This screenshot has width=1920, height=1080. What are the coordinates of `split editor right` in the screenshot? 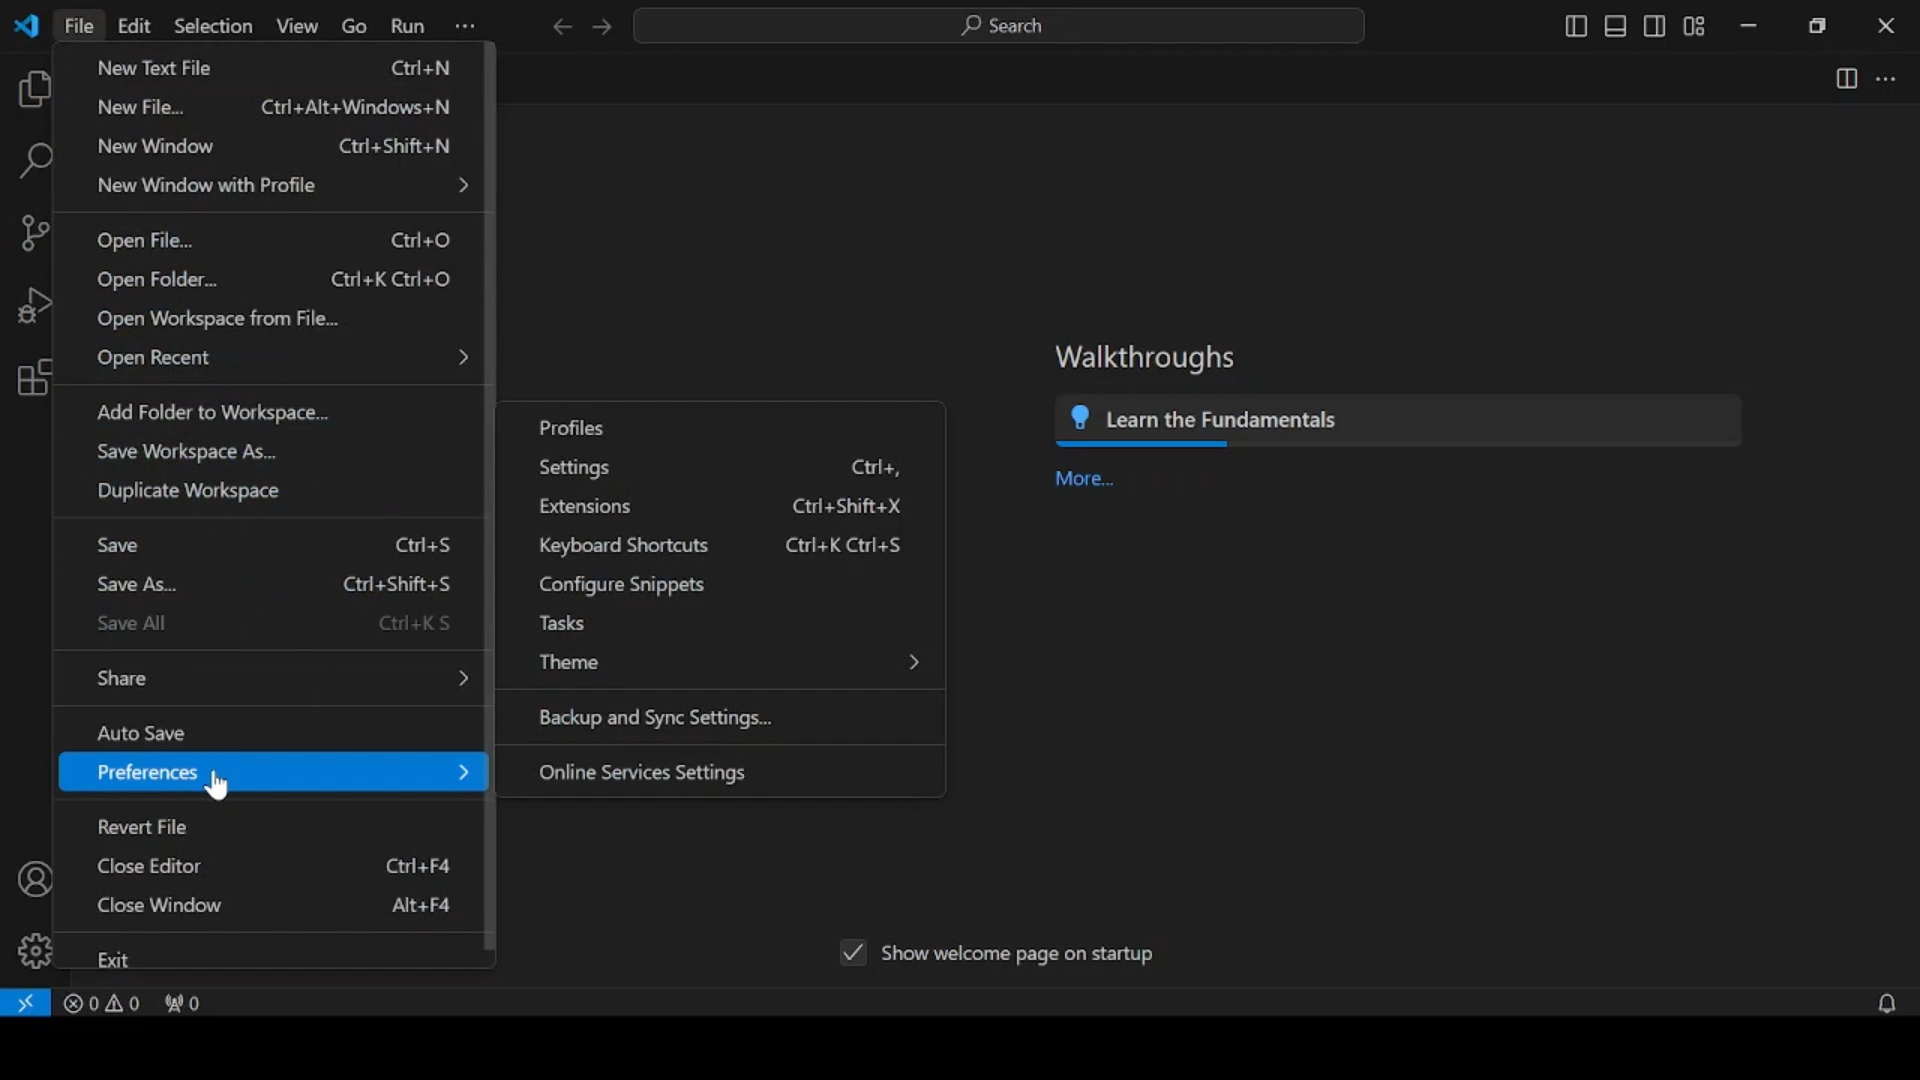 It's located at (1845, 80).